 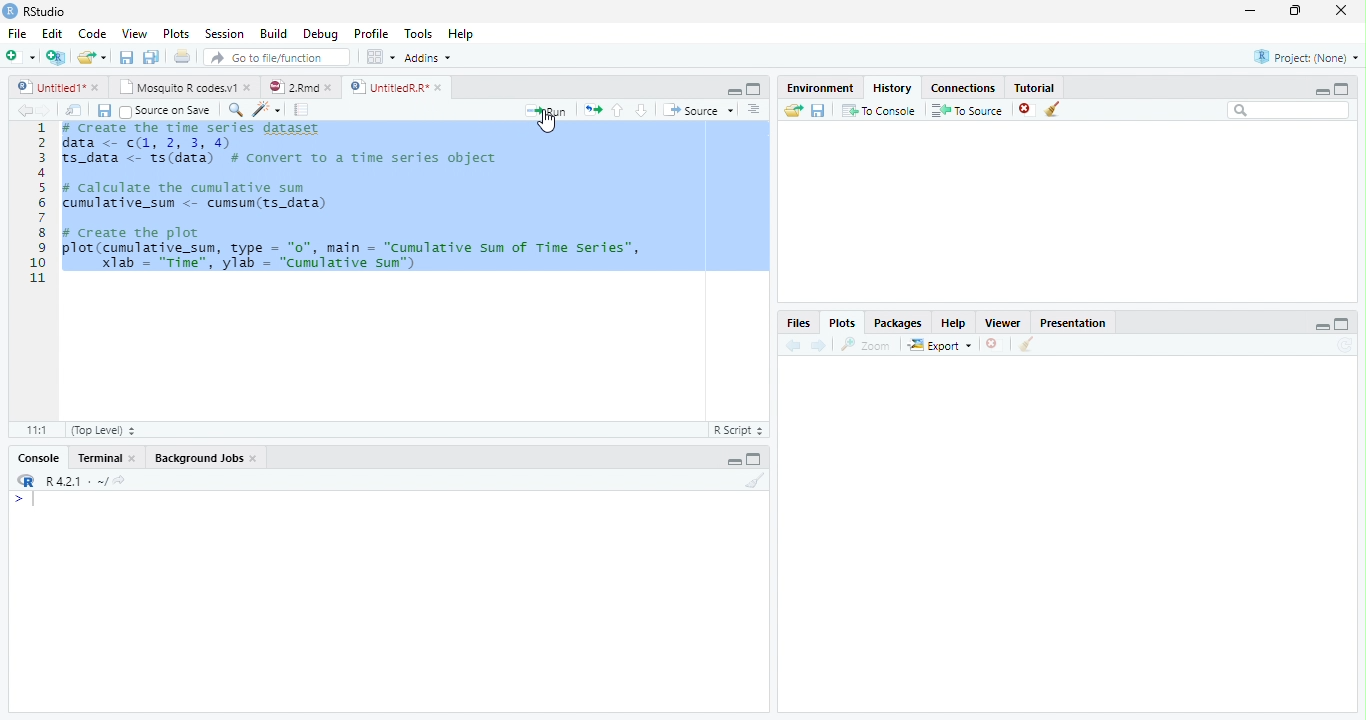 What do you see at coordinates (94, 57) in the screenshot?
I see `Open an existing file` at bounding box center [94, 57].